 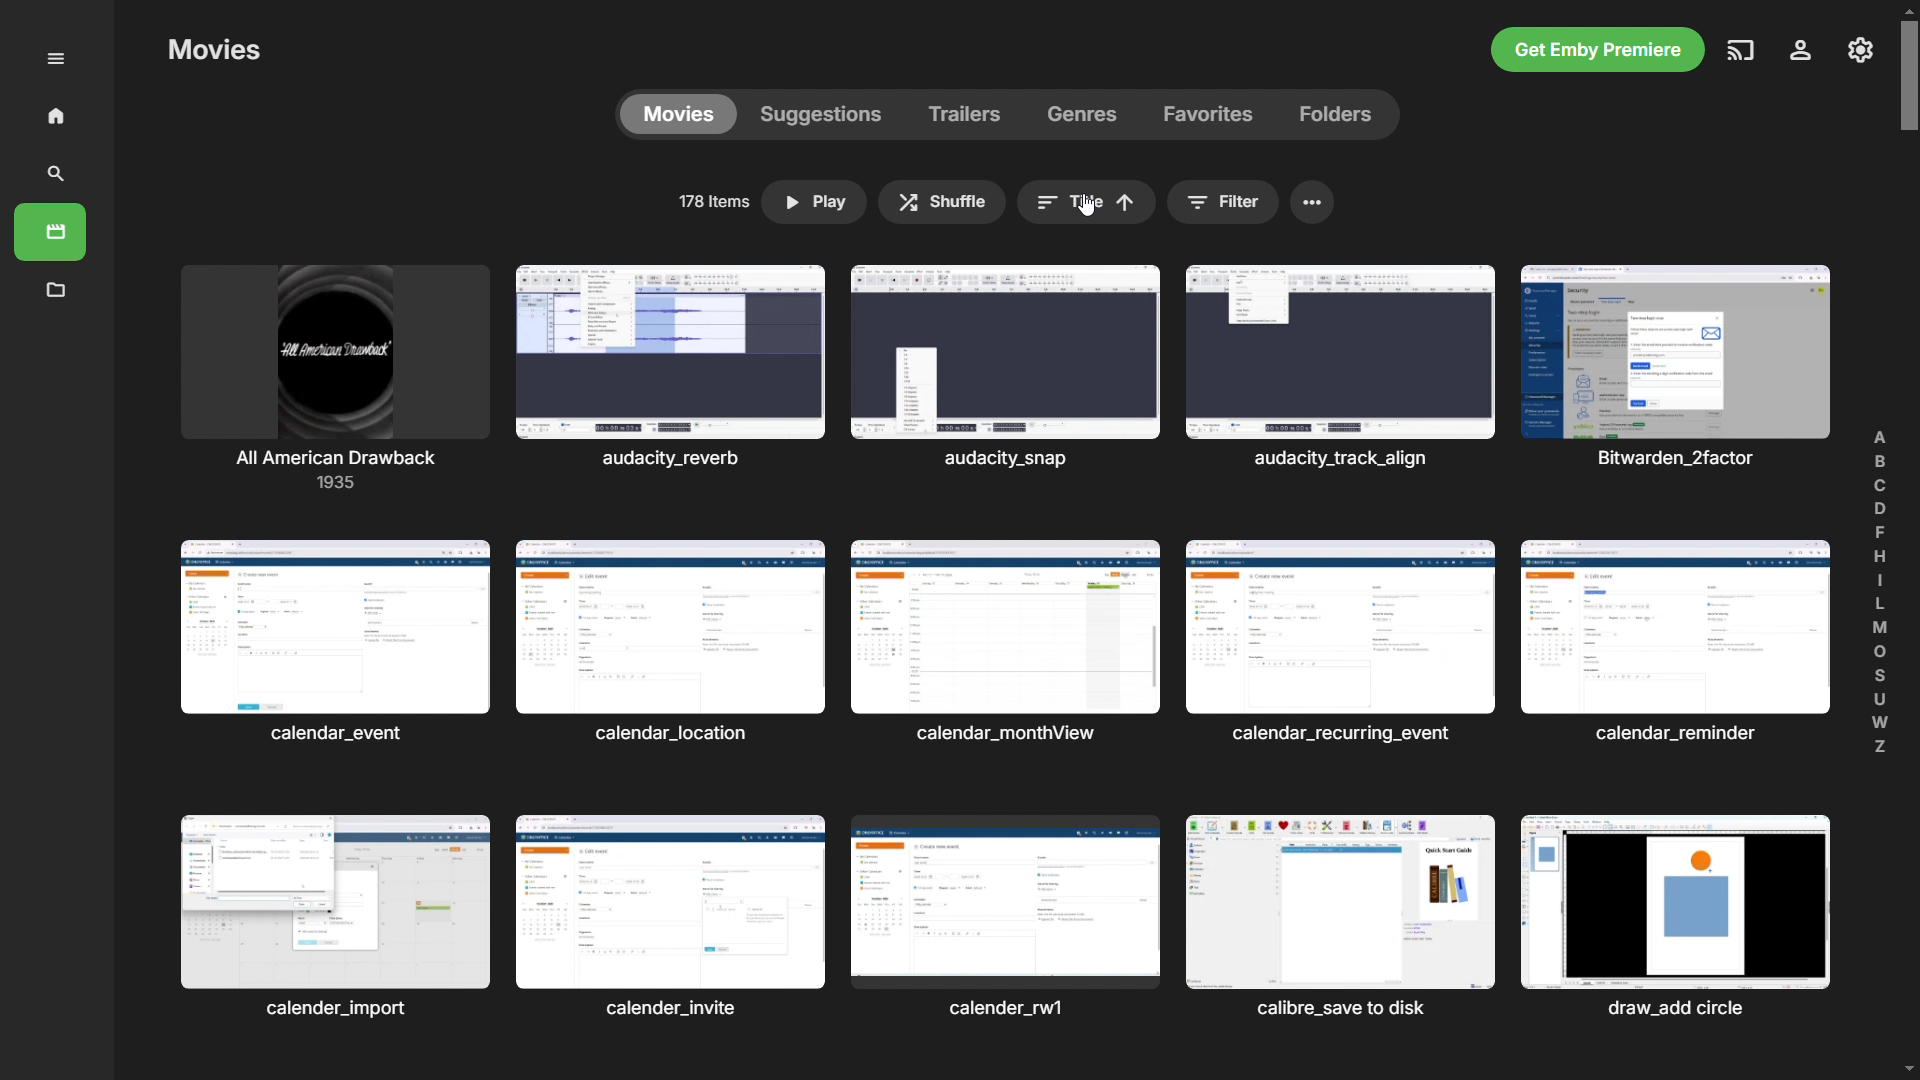 What do you see at coordinates (1598, 49) in the screenshot?
I see `get emby premiere` at bounding box center [1598, 49].